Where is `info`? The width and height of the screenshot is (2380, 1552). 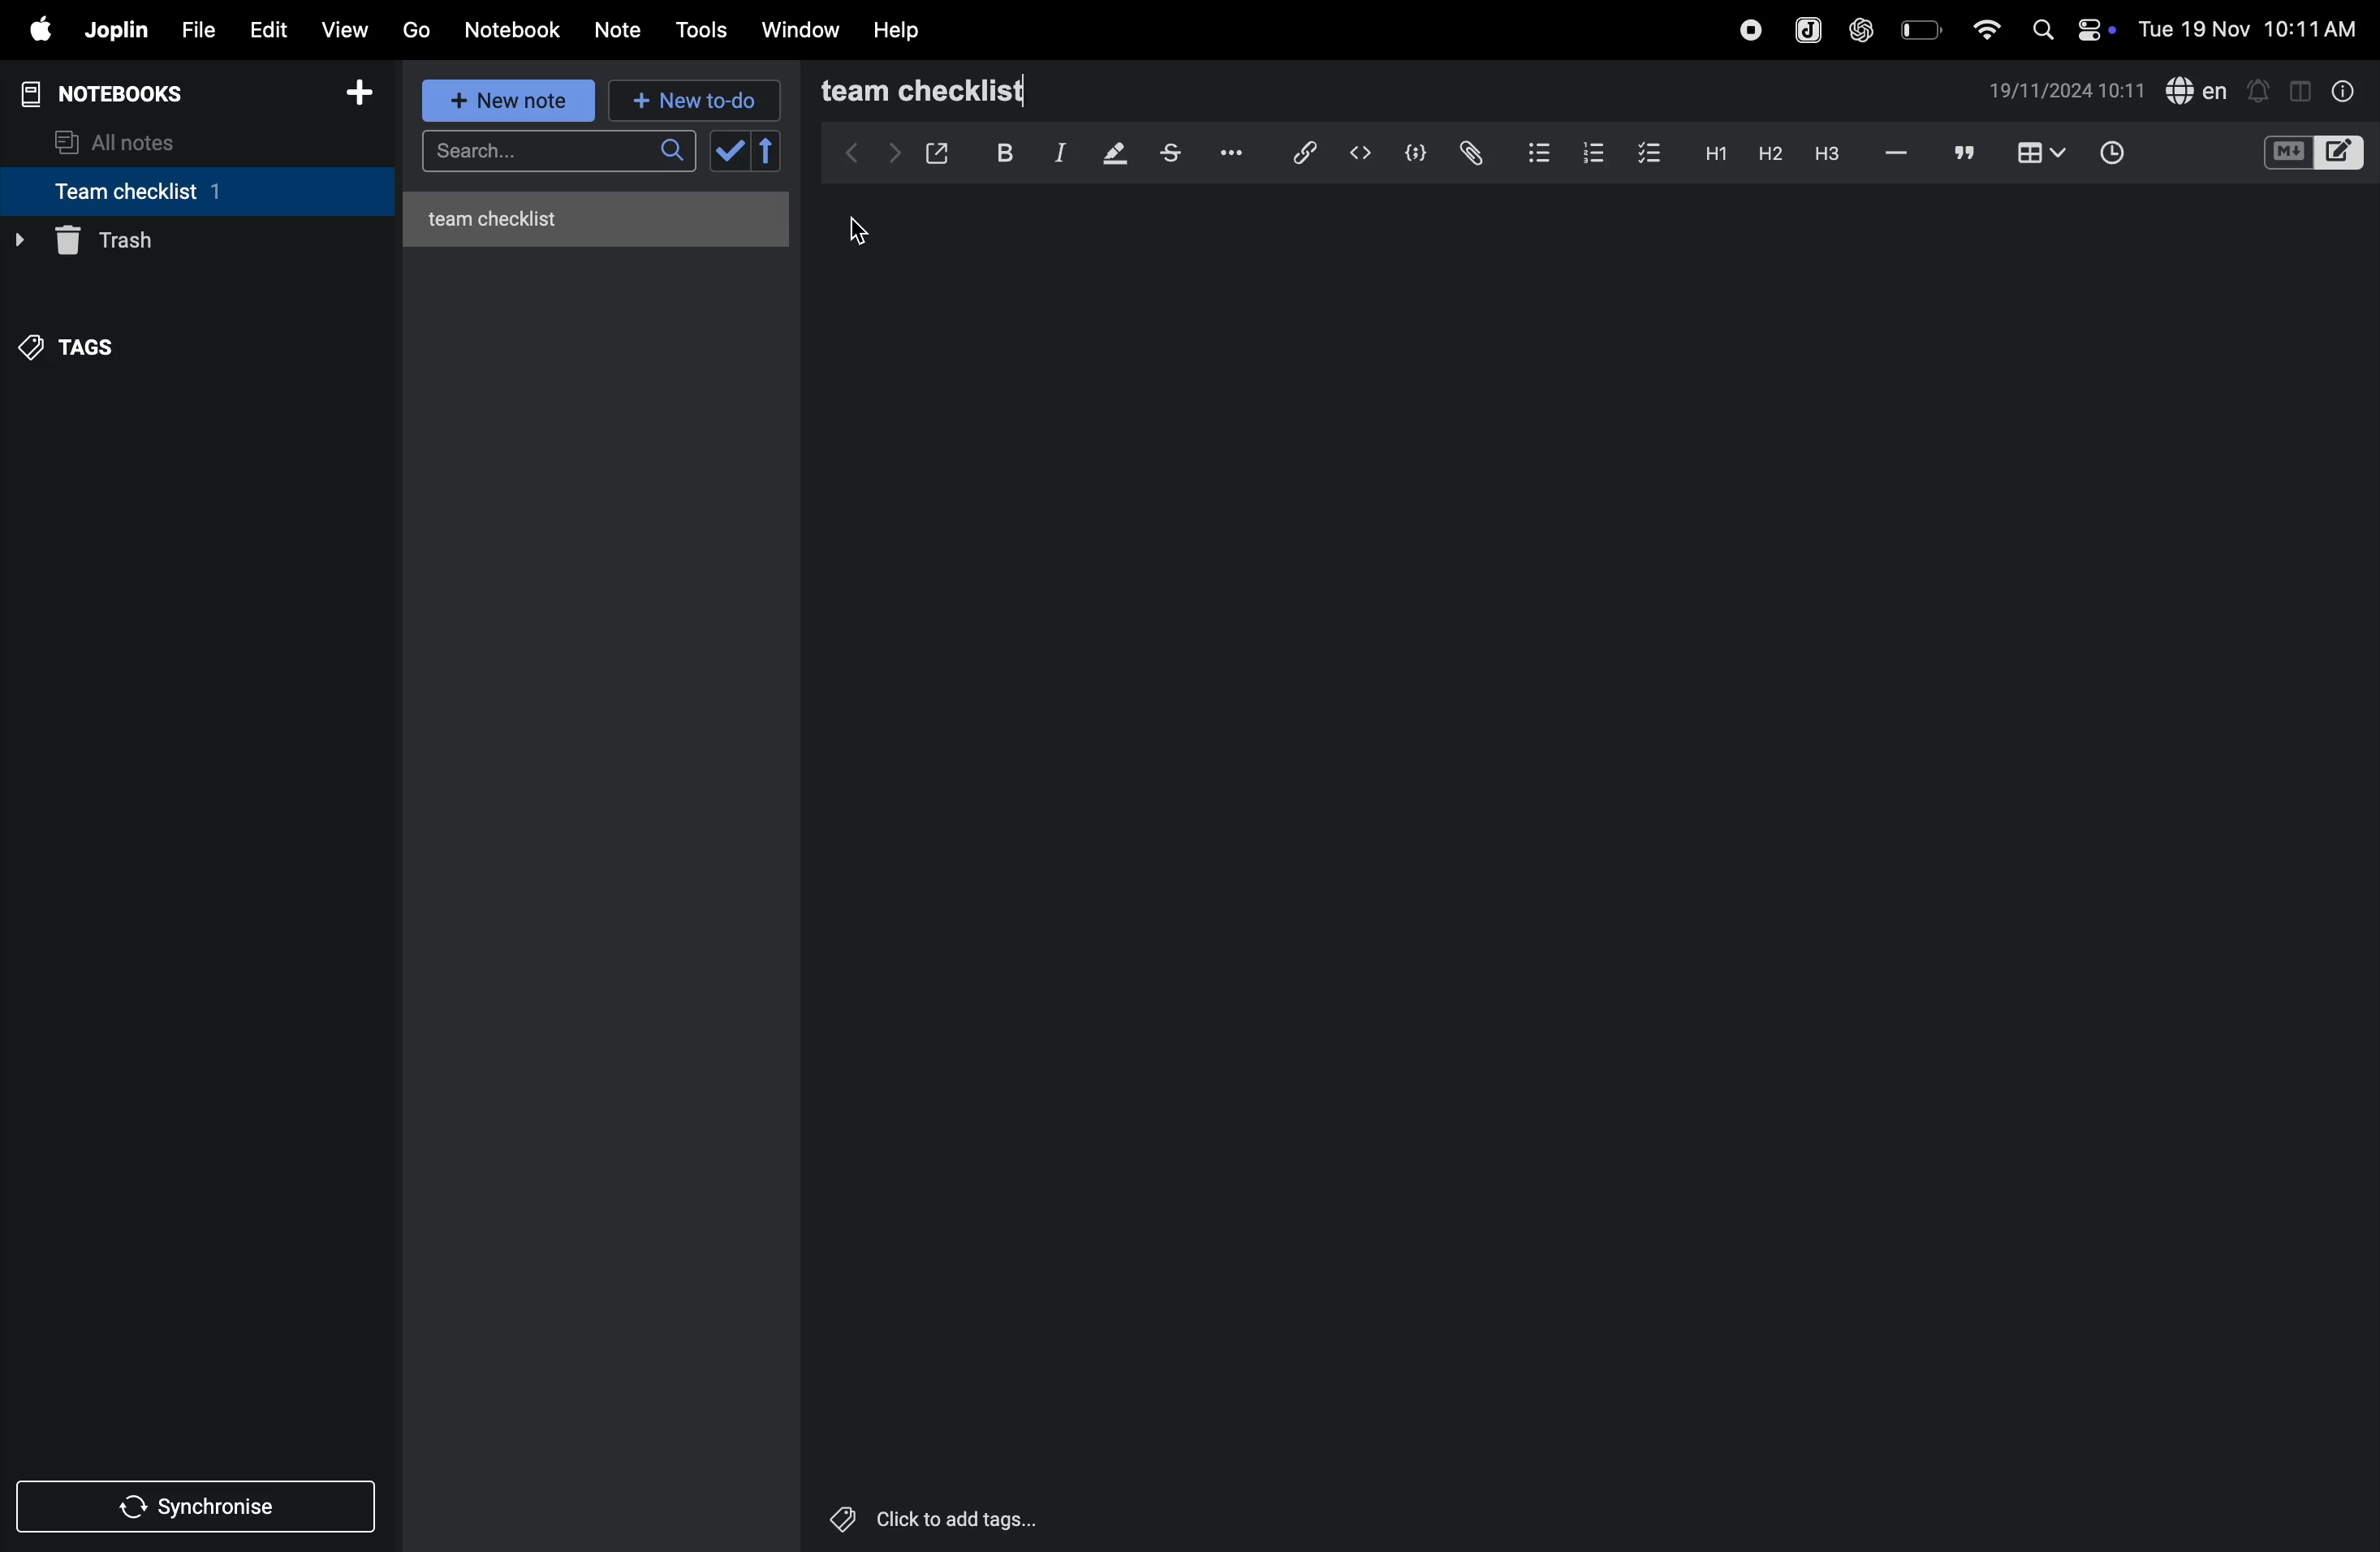 info is located at coordinates (2339, 90).